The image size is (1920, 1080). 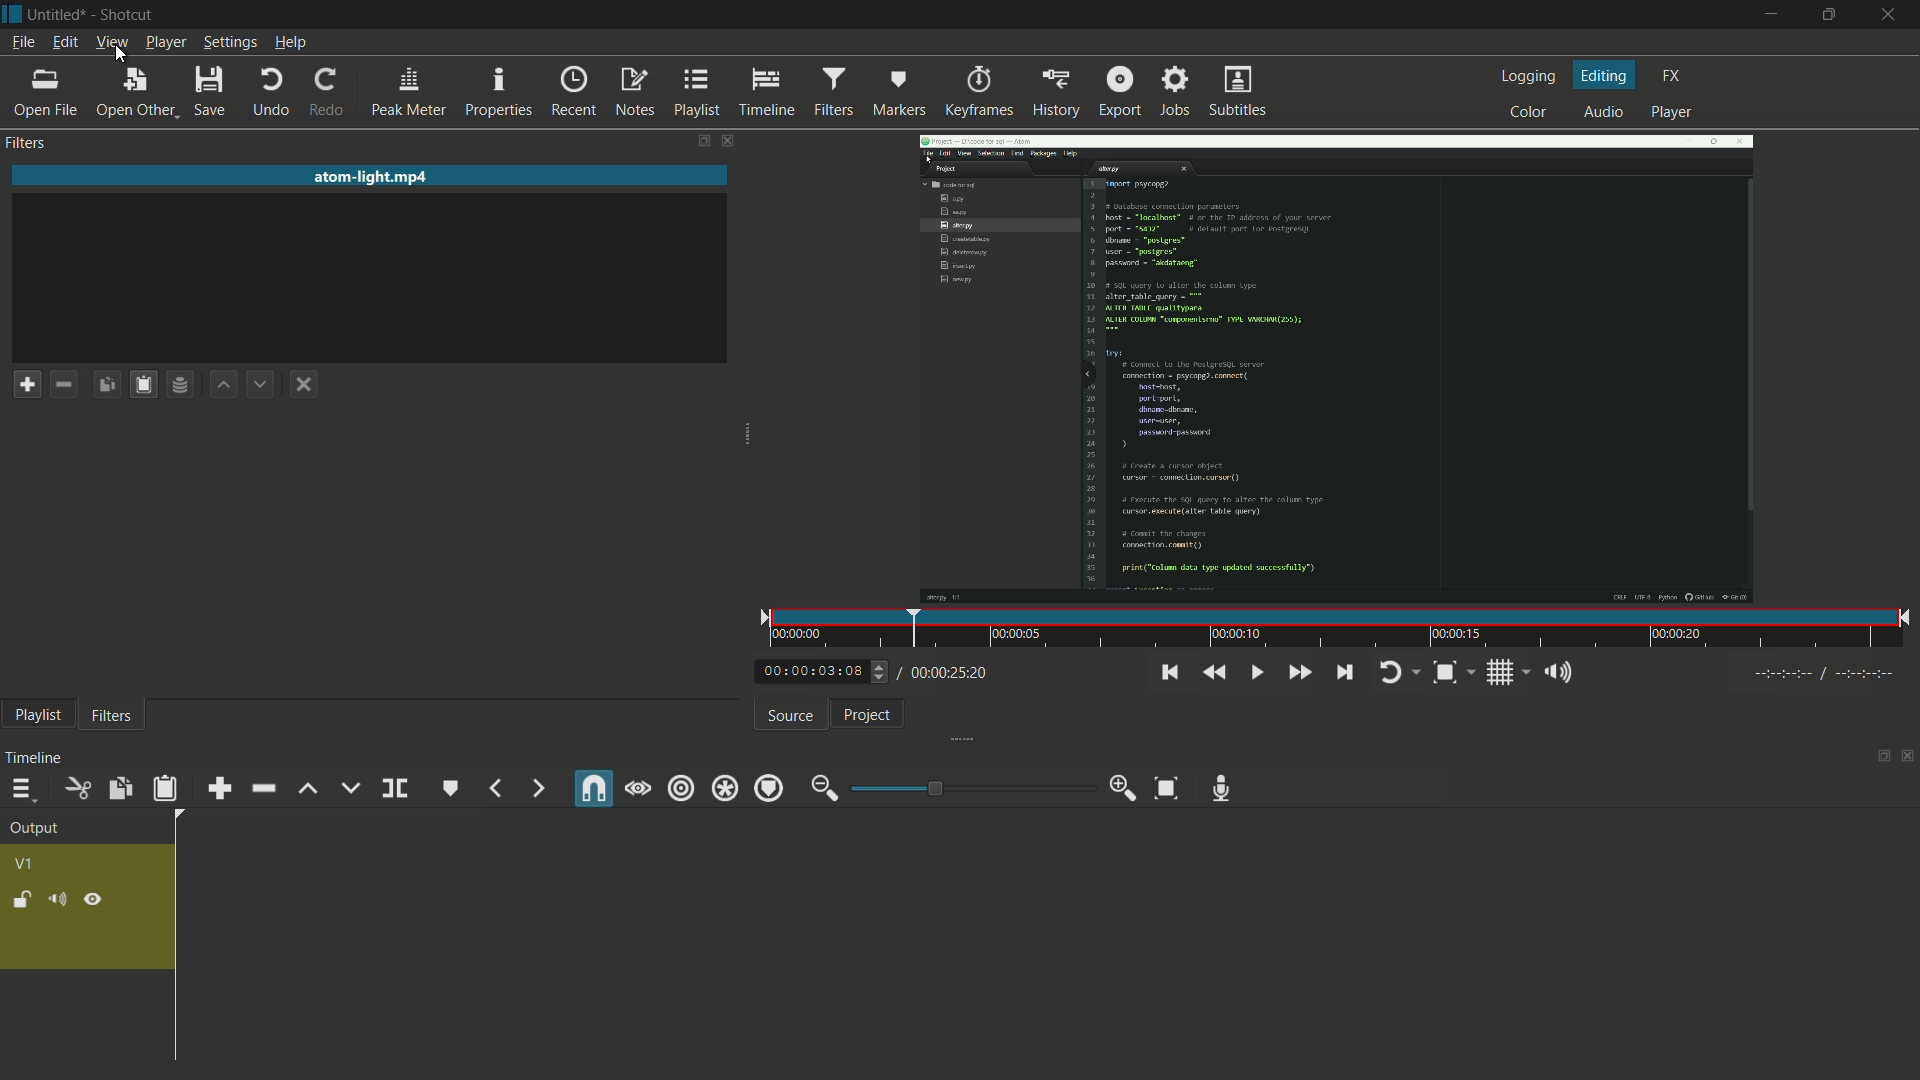 What do you see at coordinates (107, 386) in the screenshot?
I see `copy checked filters` at bounding box center [107, 386].